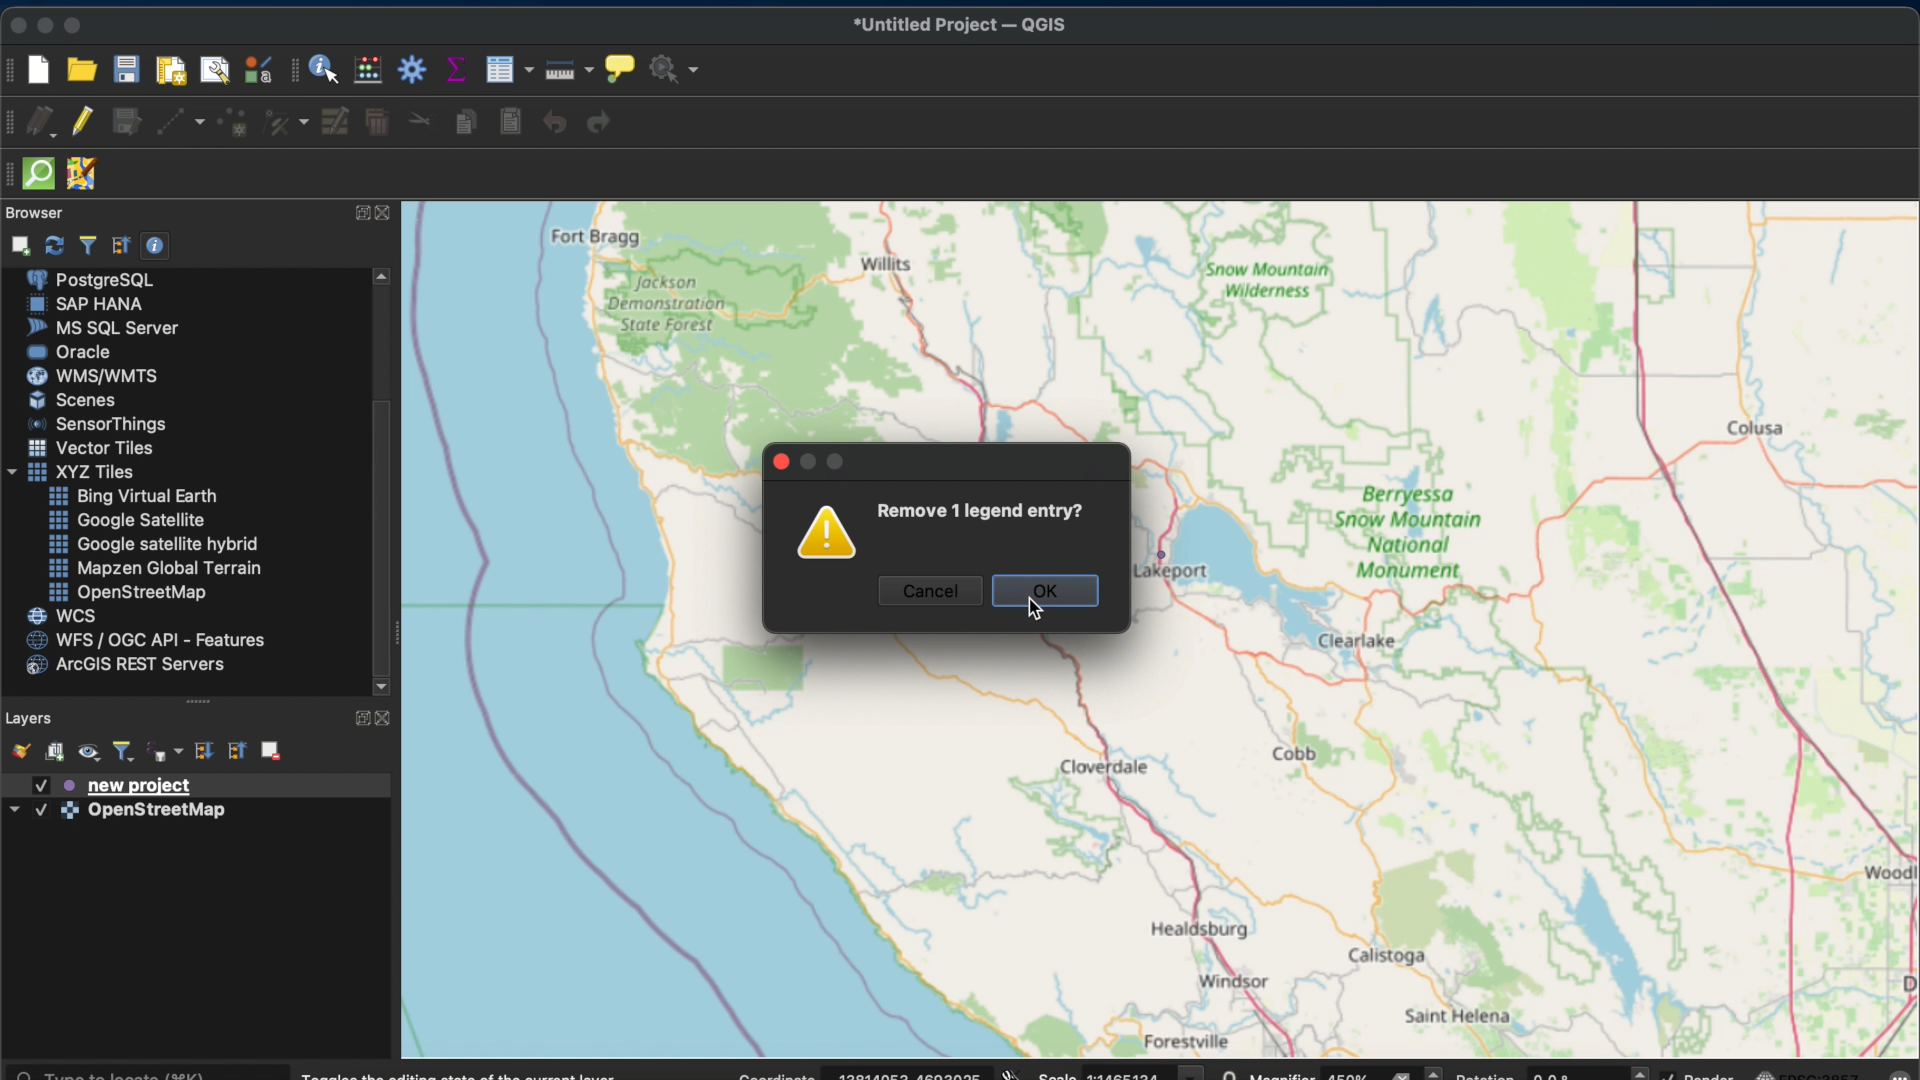  What do you see at coordinates (56, 750) in the screenshot?
I see `add group` at bounding box center [56, 750].